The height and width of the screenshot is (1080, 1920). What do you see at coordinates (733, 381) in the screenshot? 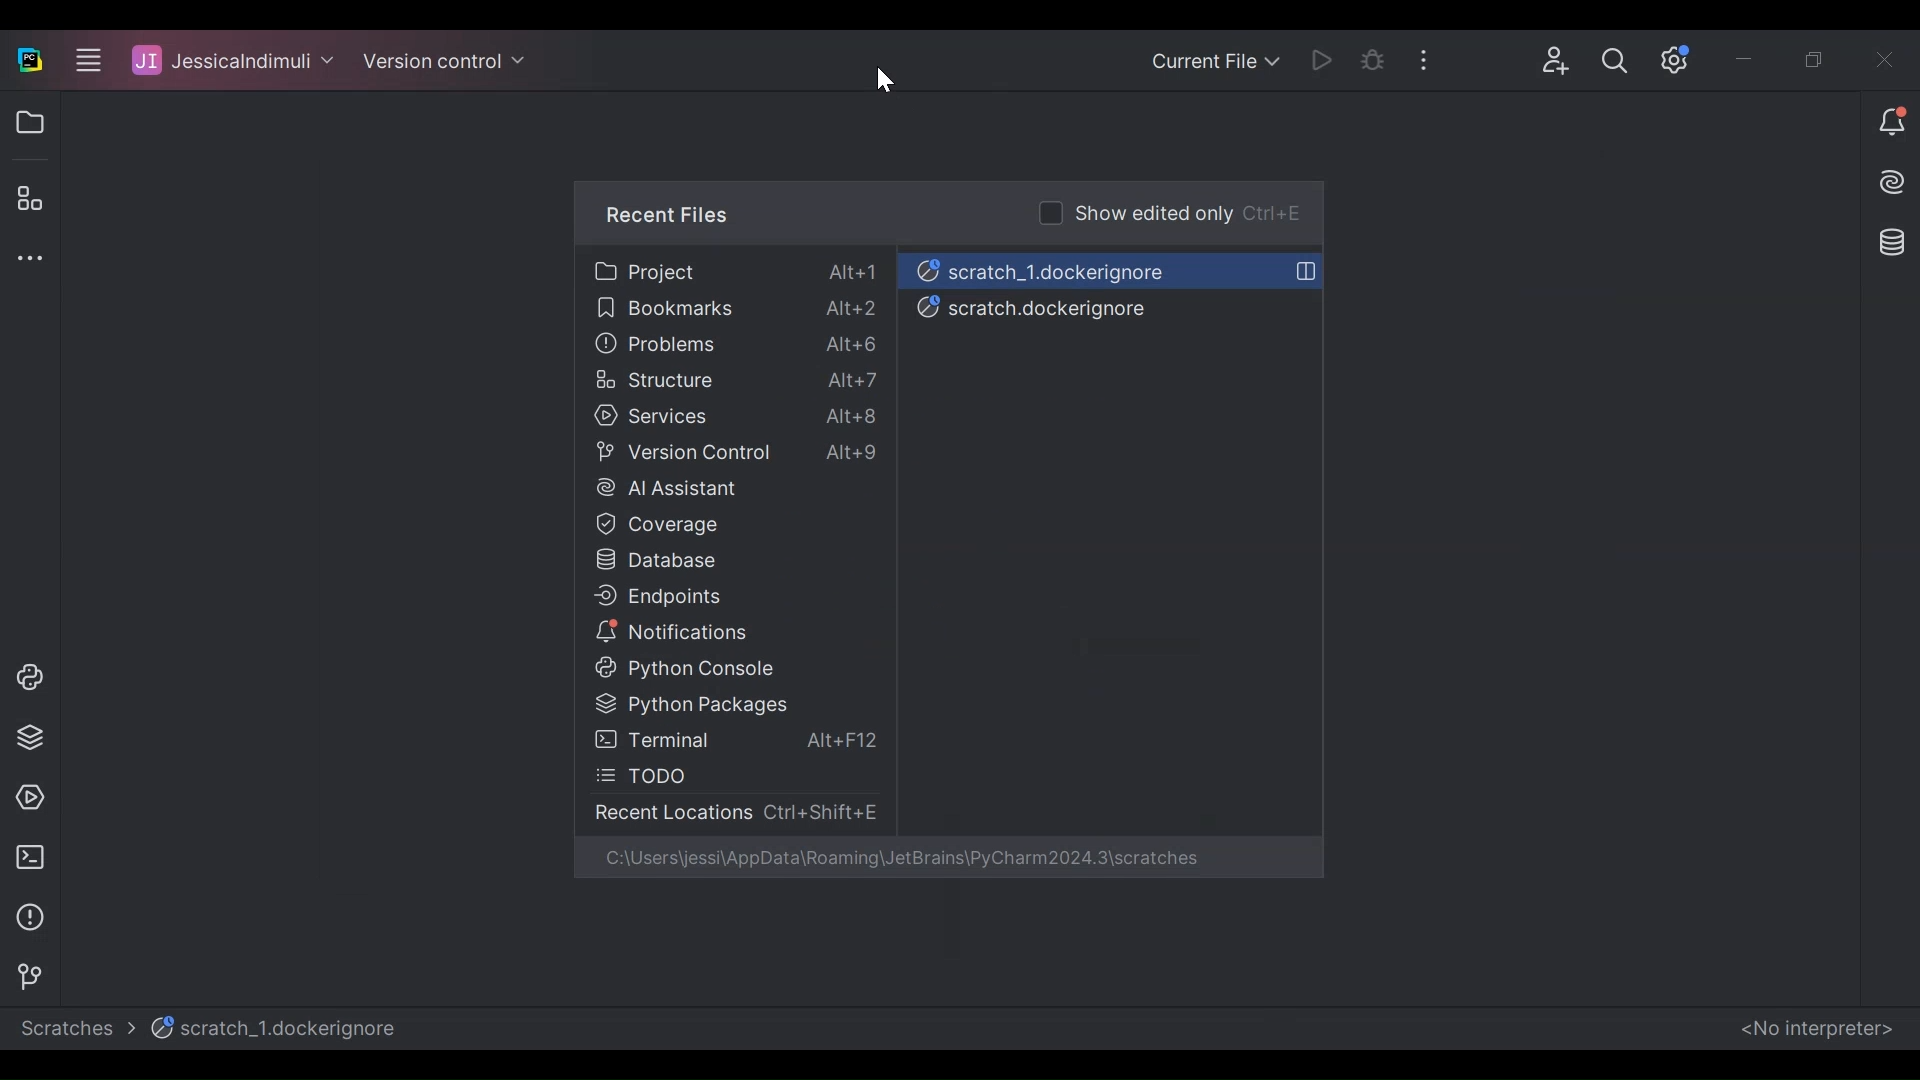
I see `Structure` at bounding box center [733, 381].